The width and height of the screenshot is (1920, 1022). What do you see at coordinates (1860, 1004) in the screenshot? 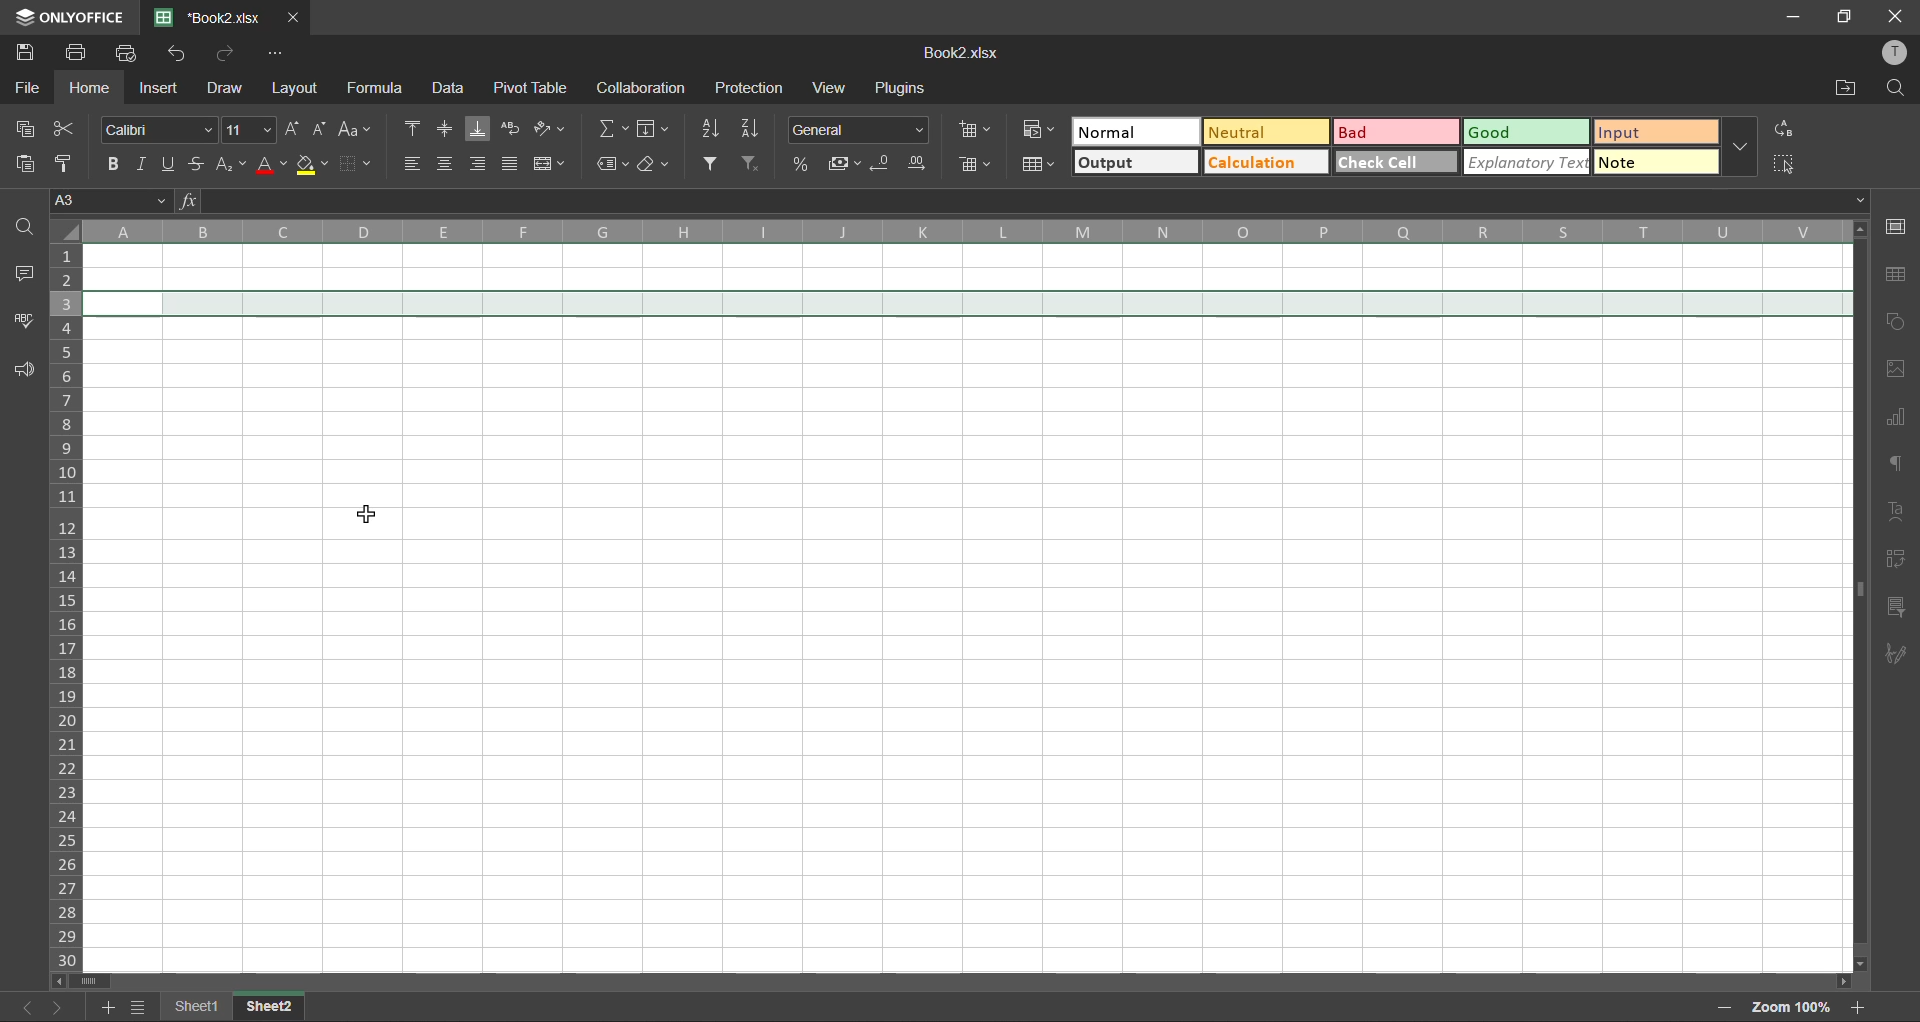
I see `zoom in` at bounding box center [1860, 1004].